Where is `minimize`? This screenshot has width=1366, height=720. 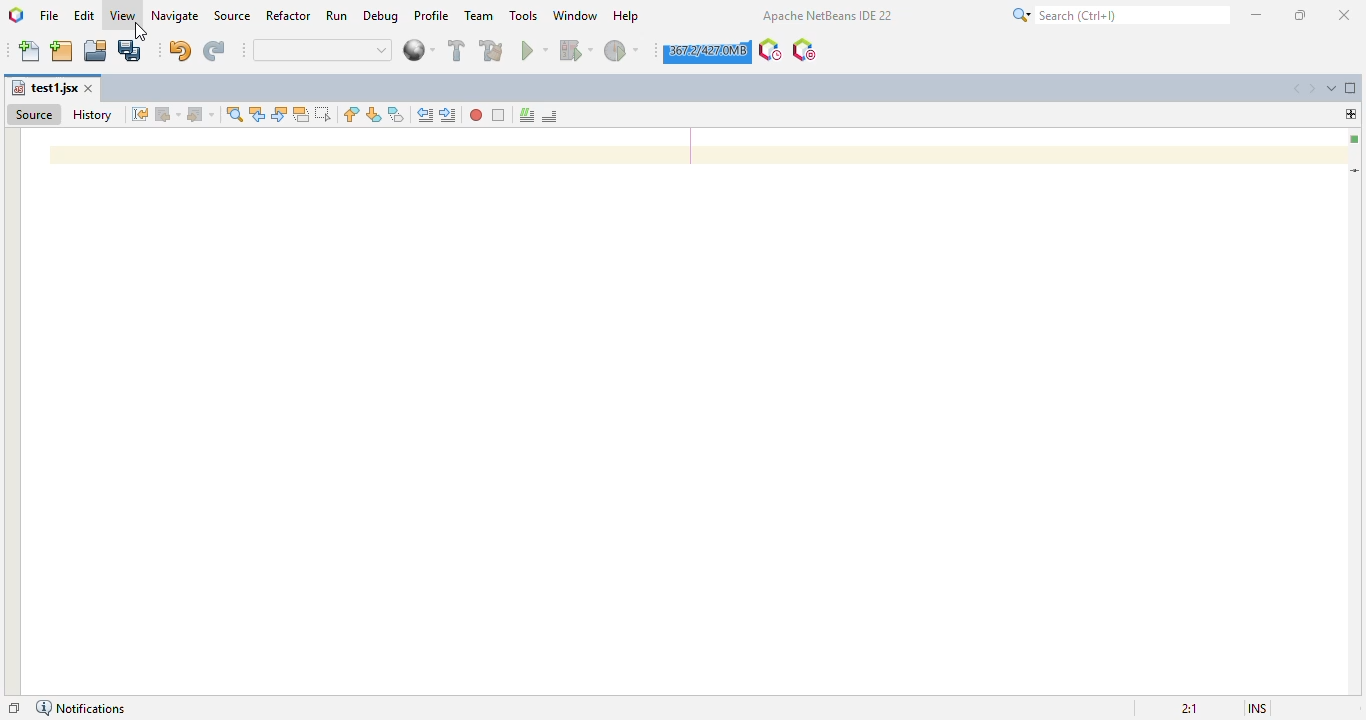 minimize is located at coordinates (1257, 15).